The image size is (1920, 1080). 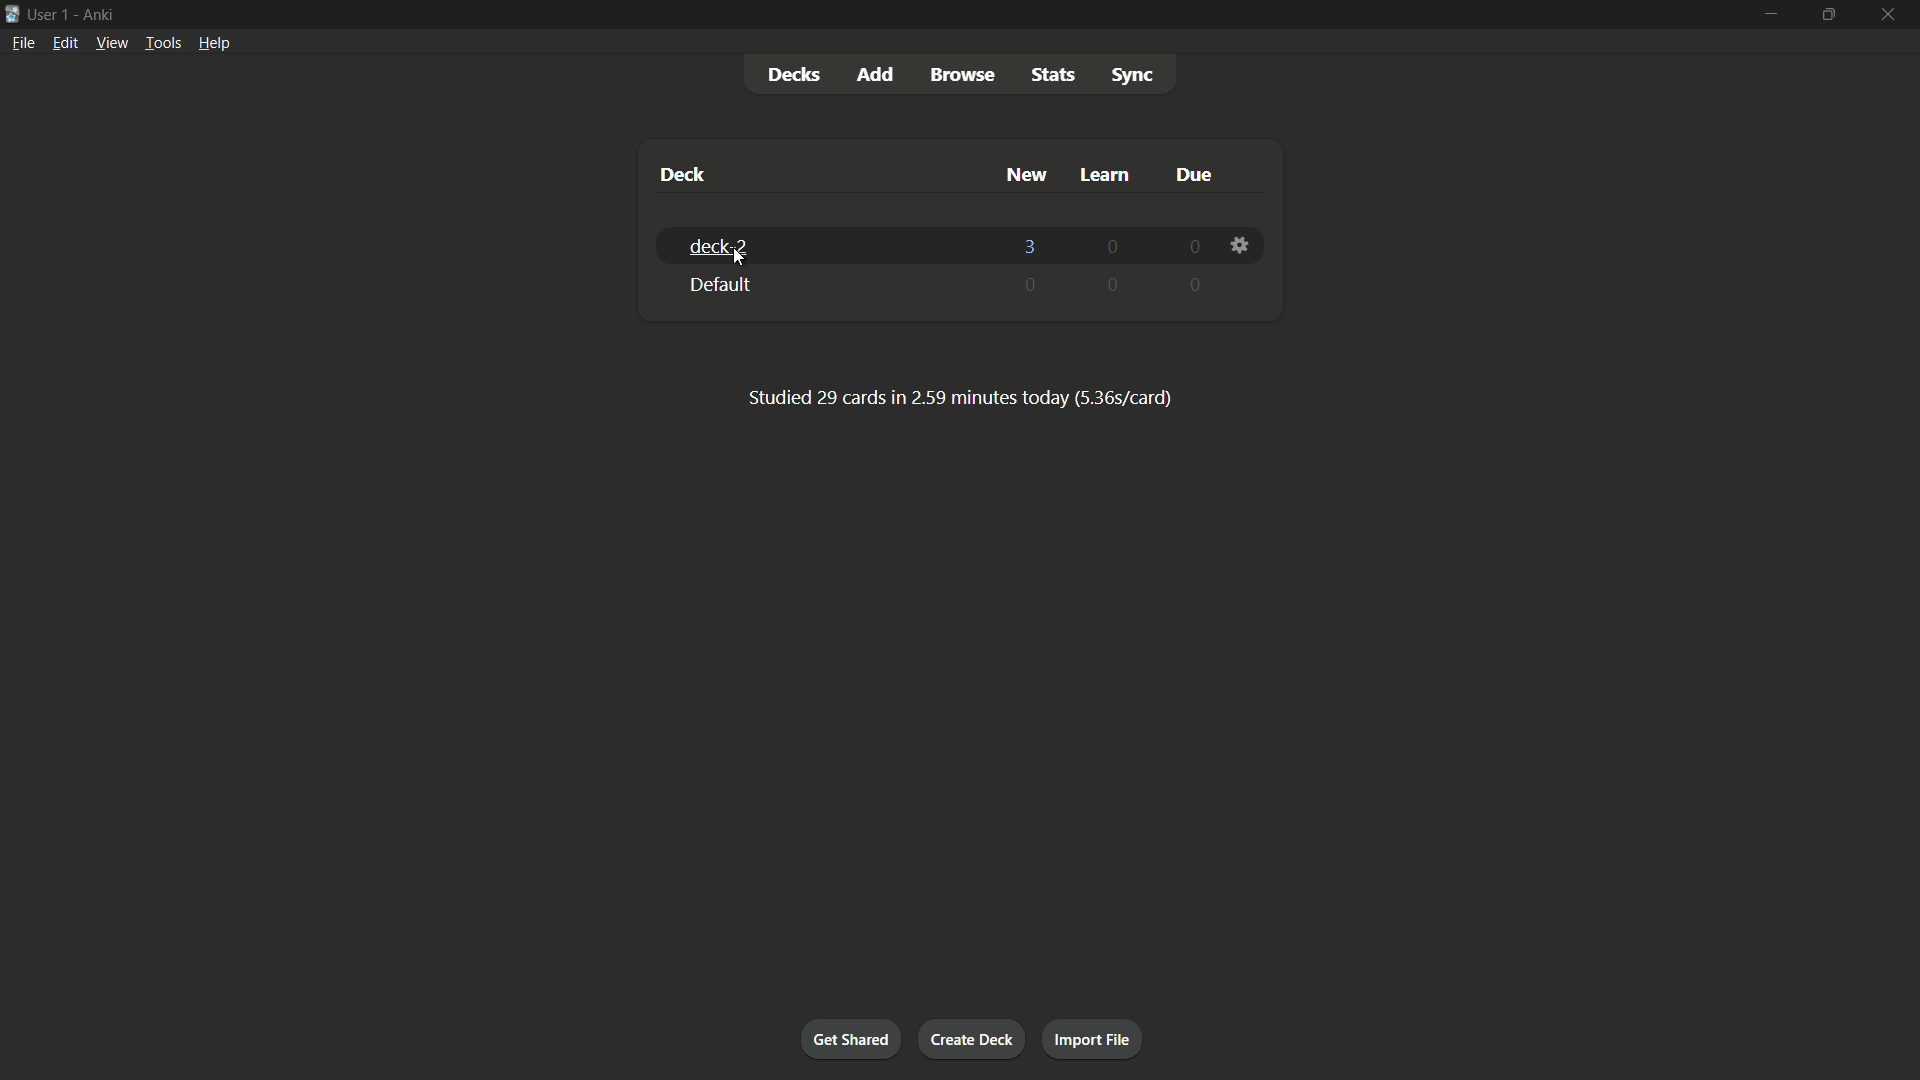 I want to click on tools menu, so click(x=163, y=43).